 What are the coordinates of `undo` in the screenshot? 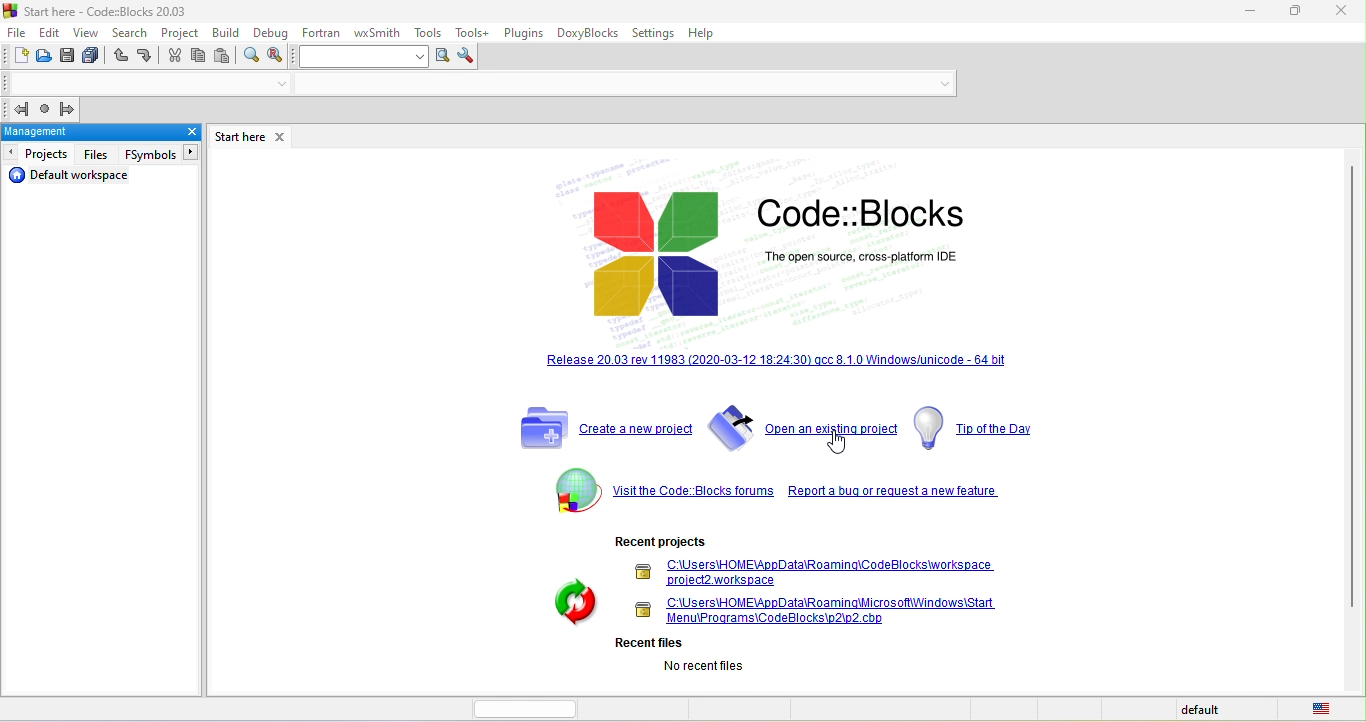 It's located at (122, 56).